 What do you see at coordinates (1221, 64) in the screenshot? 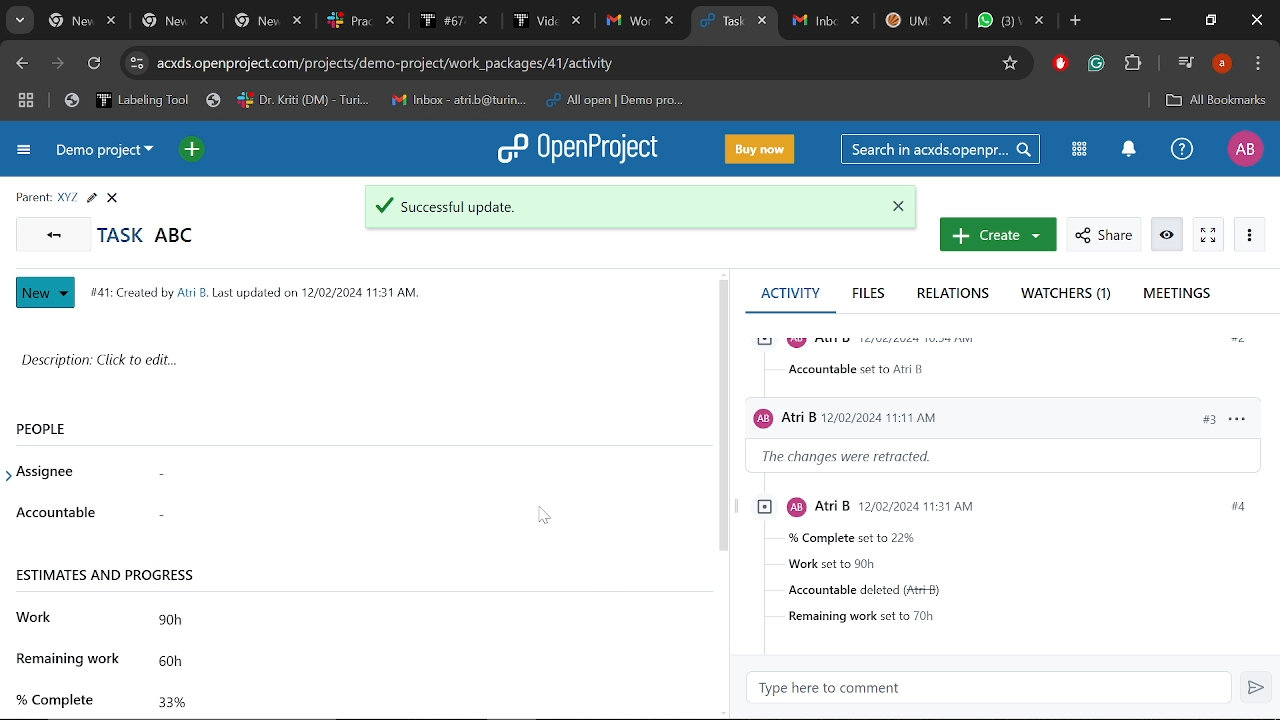
I see `Profile` at bounding box center [1221, 64].